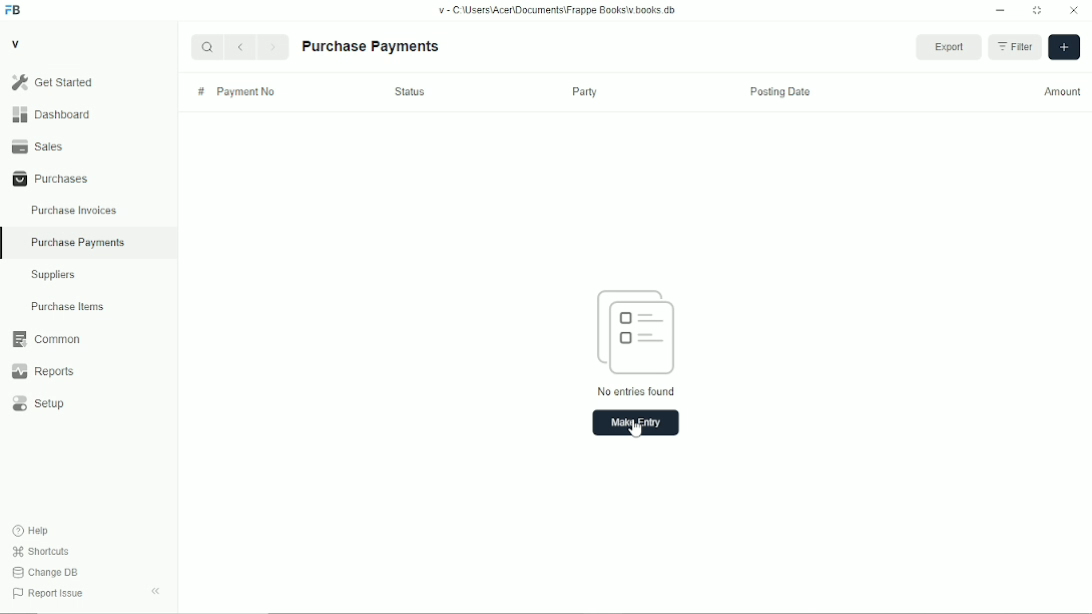 This screenshot has width=1092, height=614. I want to click on Gel Started, so click(88, 82).